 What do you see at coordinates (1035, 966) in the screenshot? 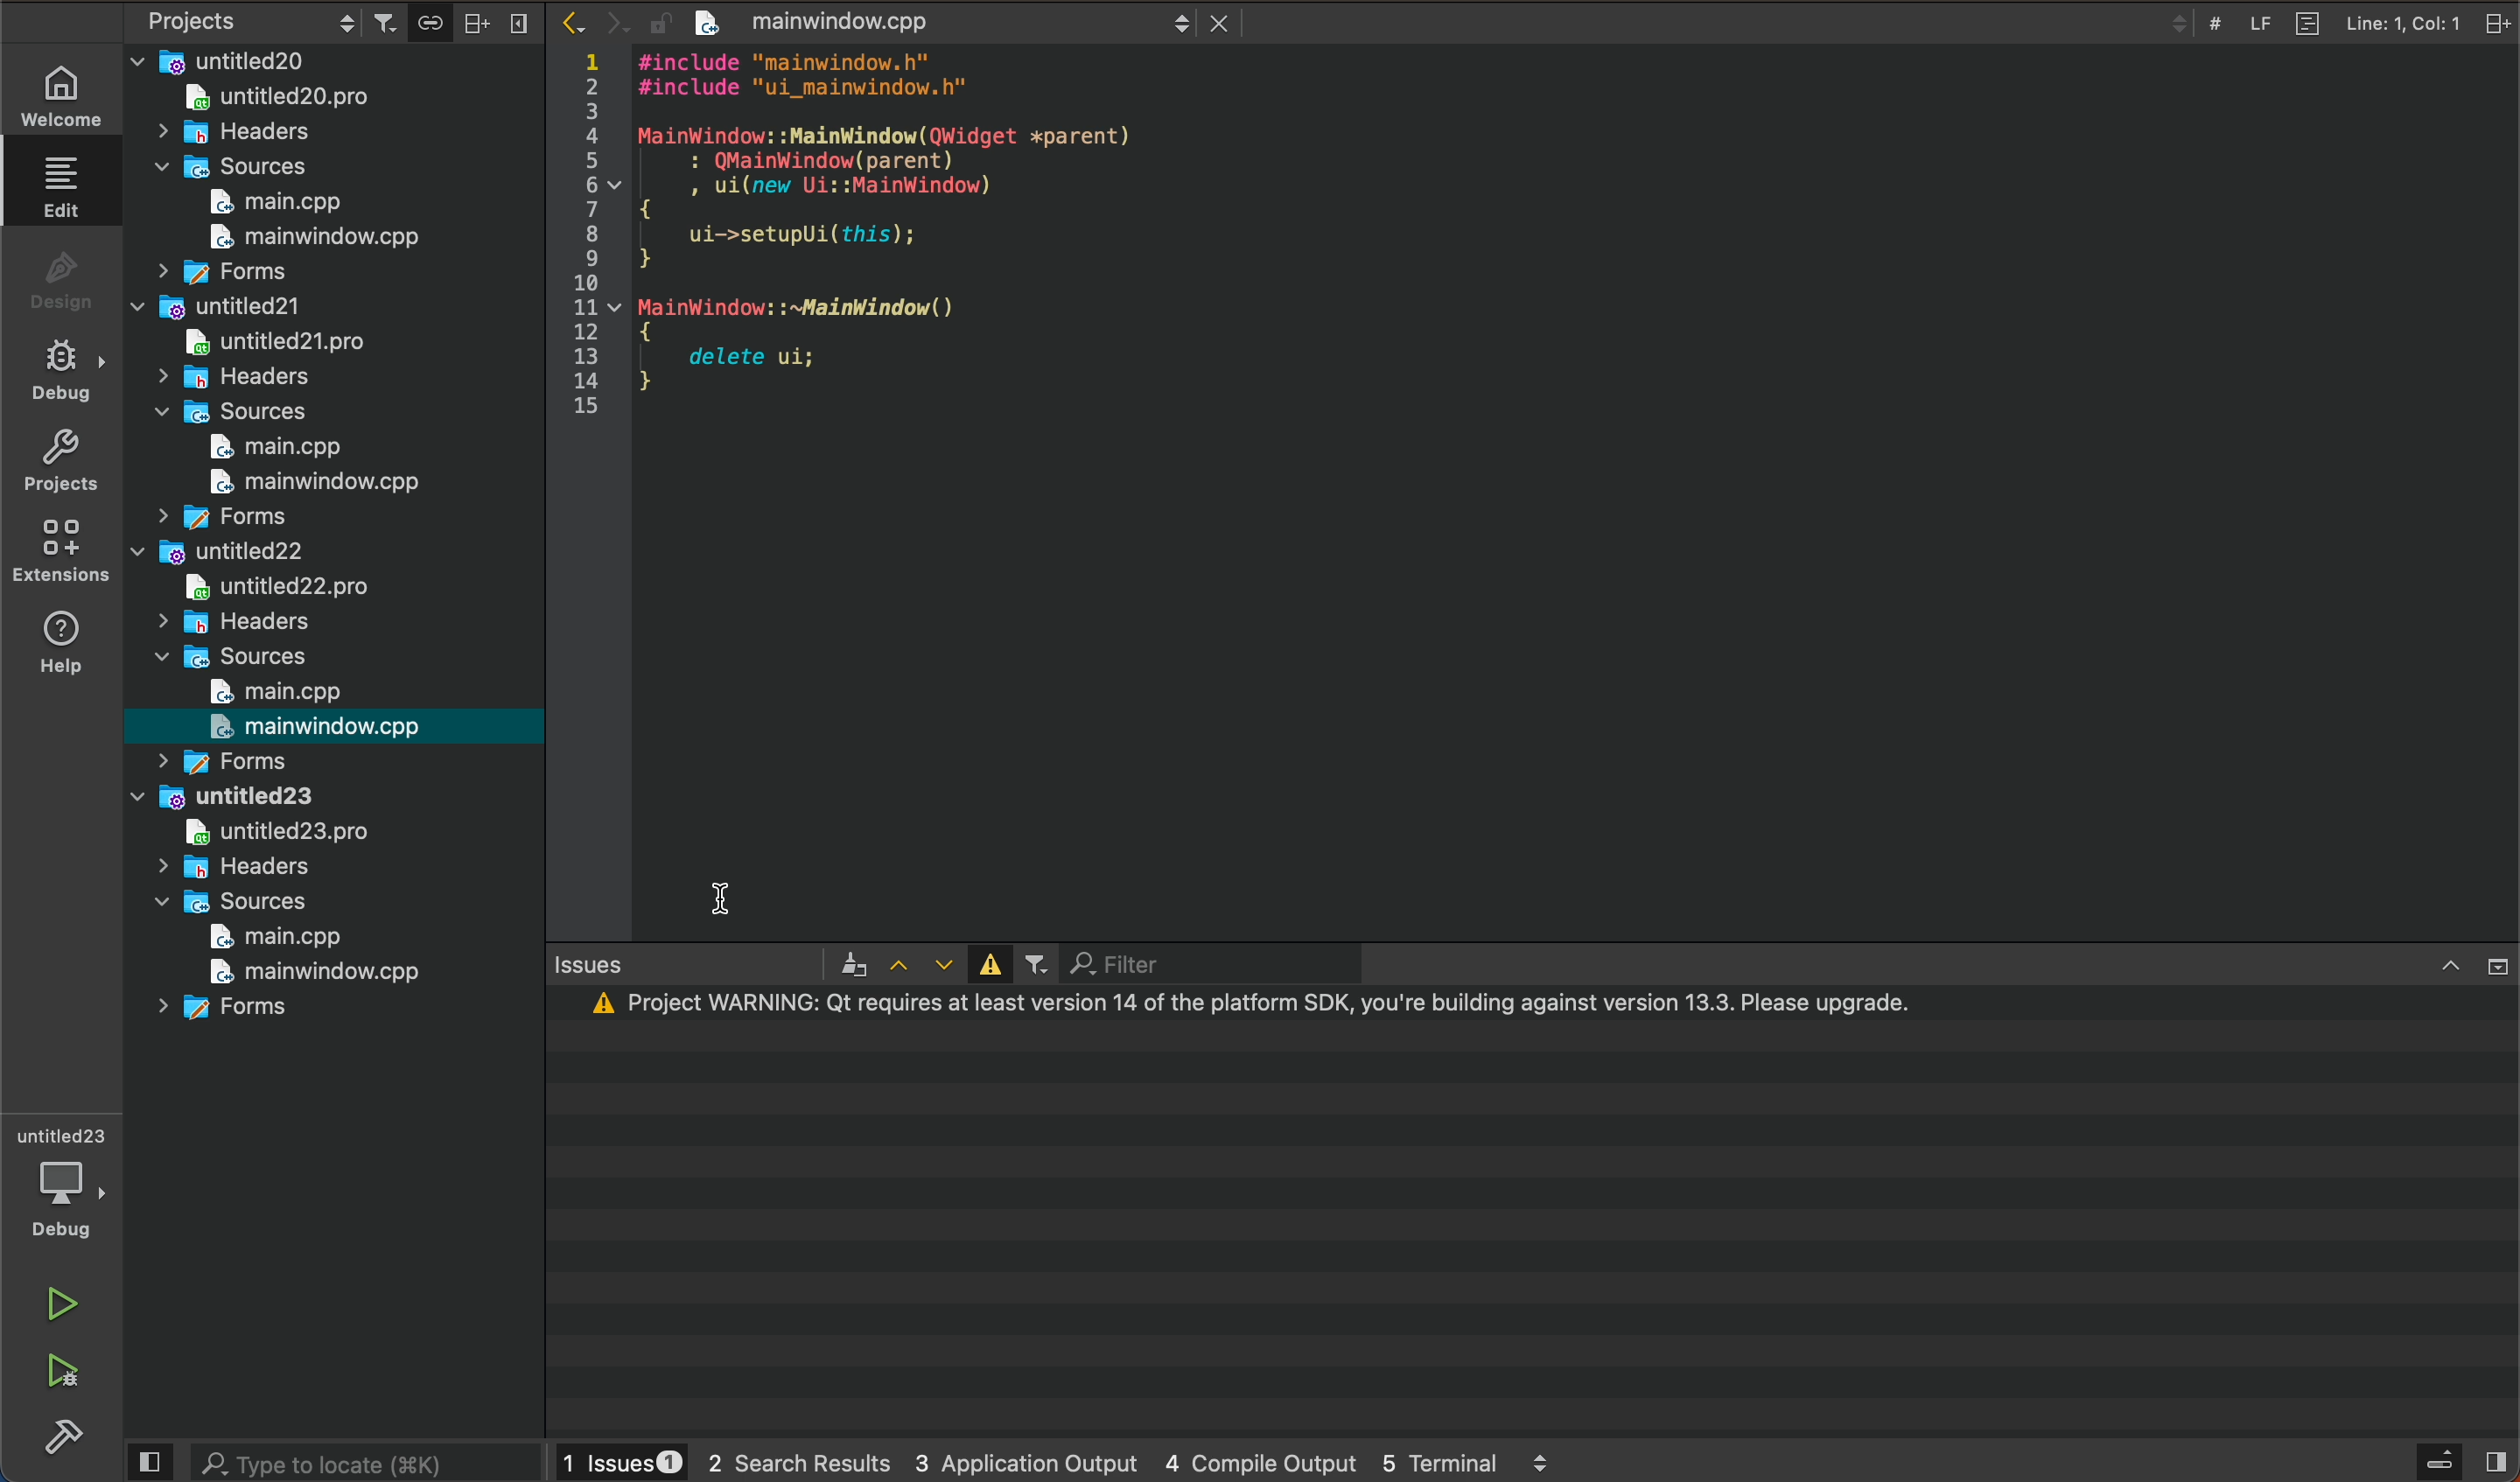
I see `filter` at bounding box center [1035, 966].